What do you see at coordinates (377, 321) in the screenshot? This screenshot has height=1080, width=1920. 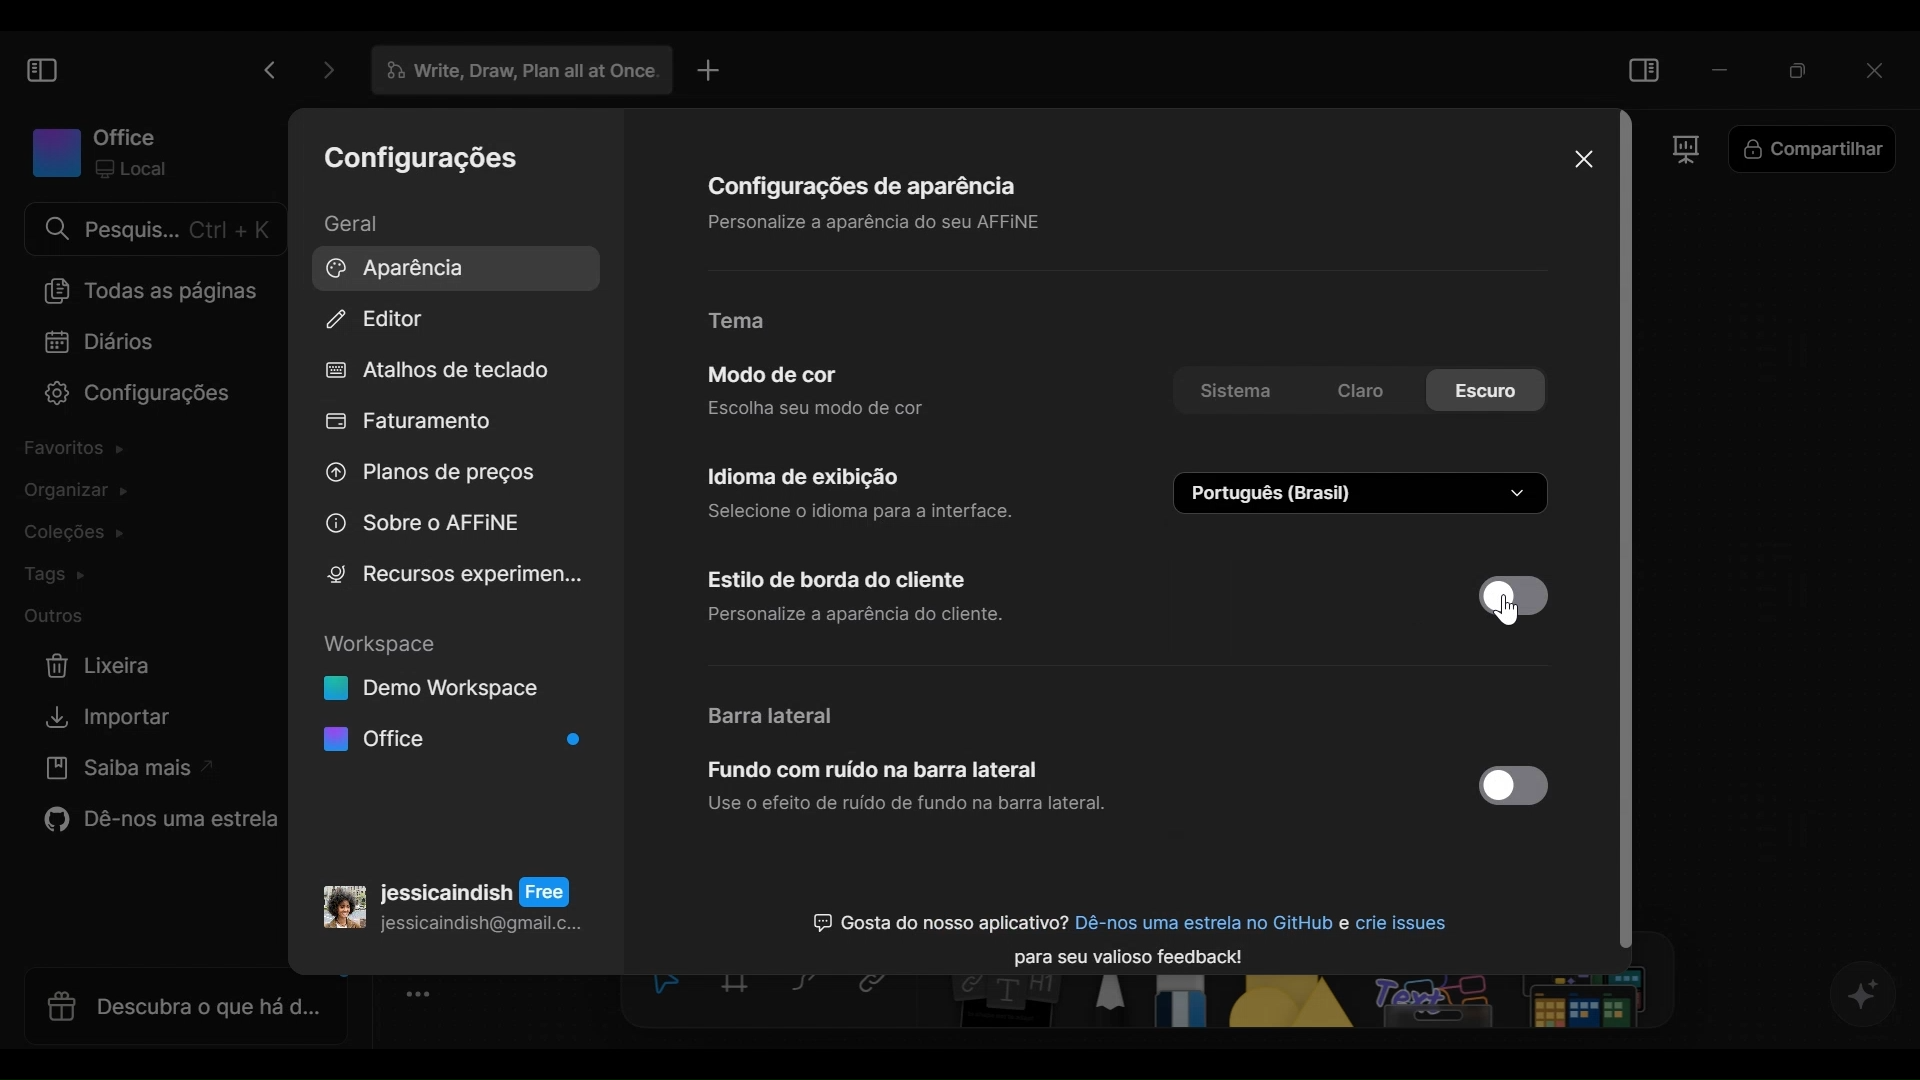 I see `Editor` at bounding box center [377, 321].